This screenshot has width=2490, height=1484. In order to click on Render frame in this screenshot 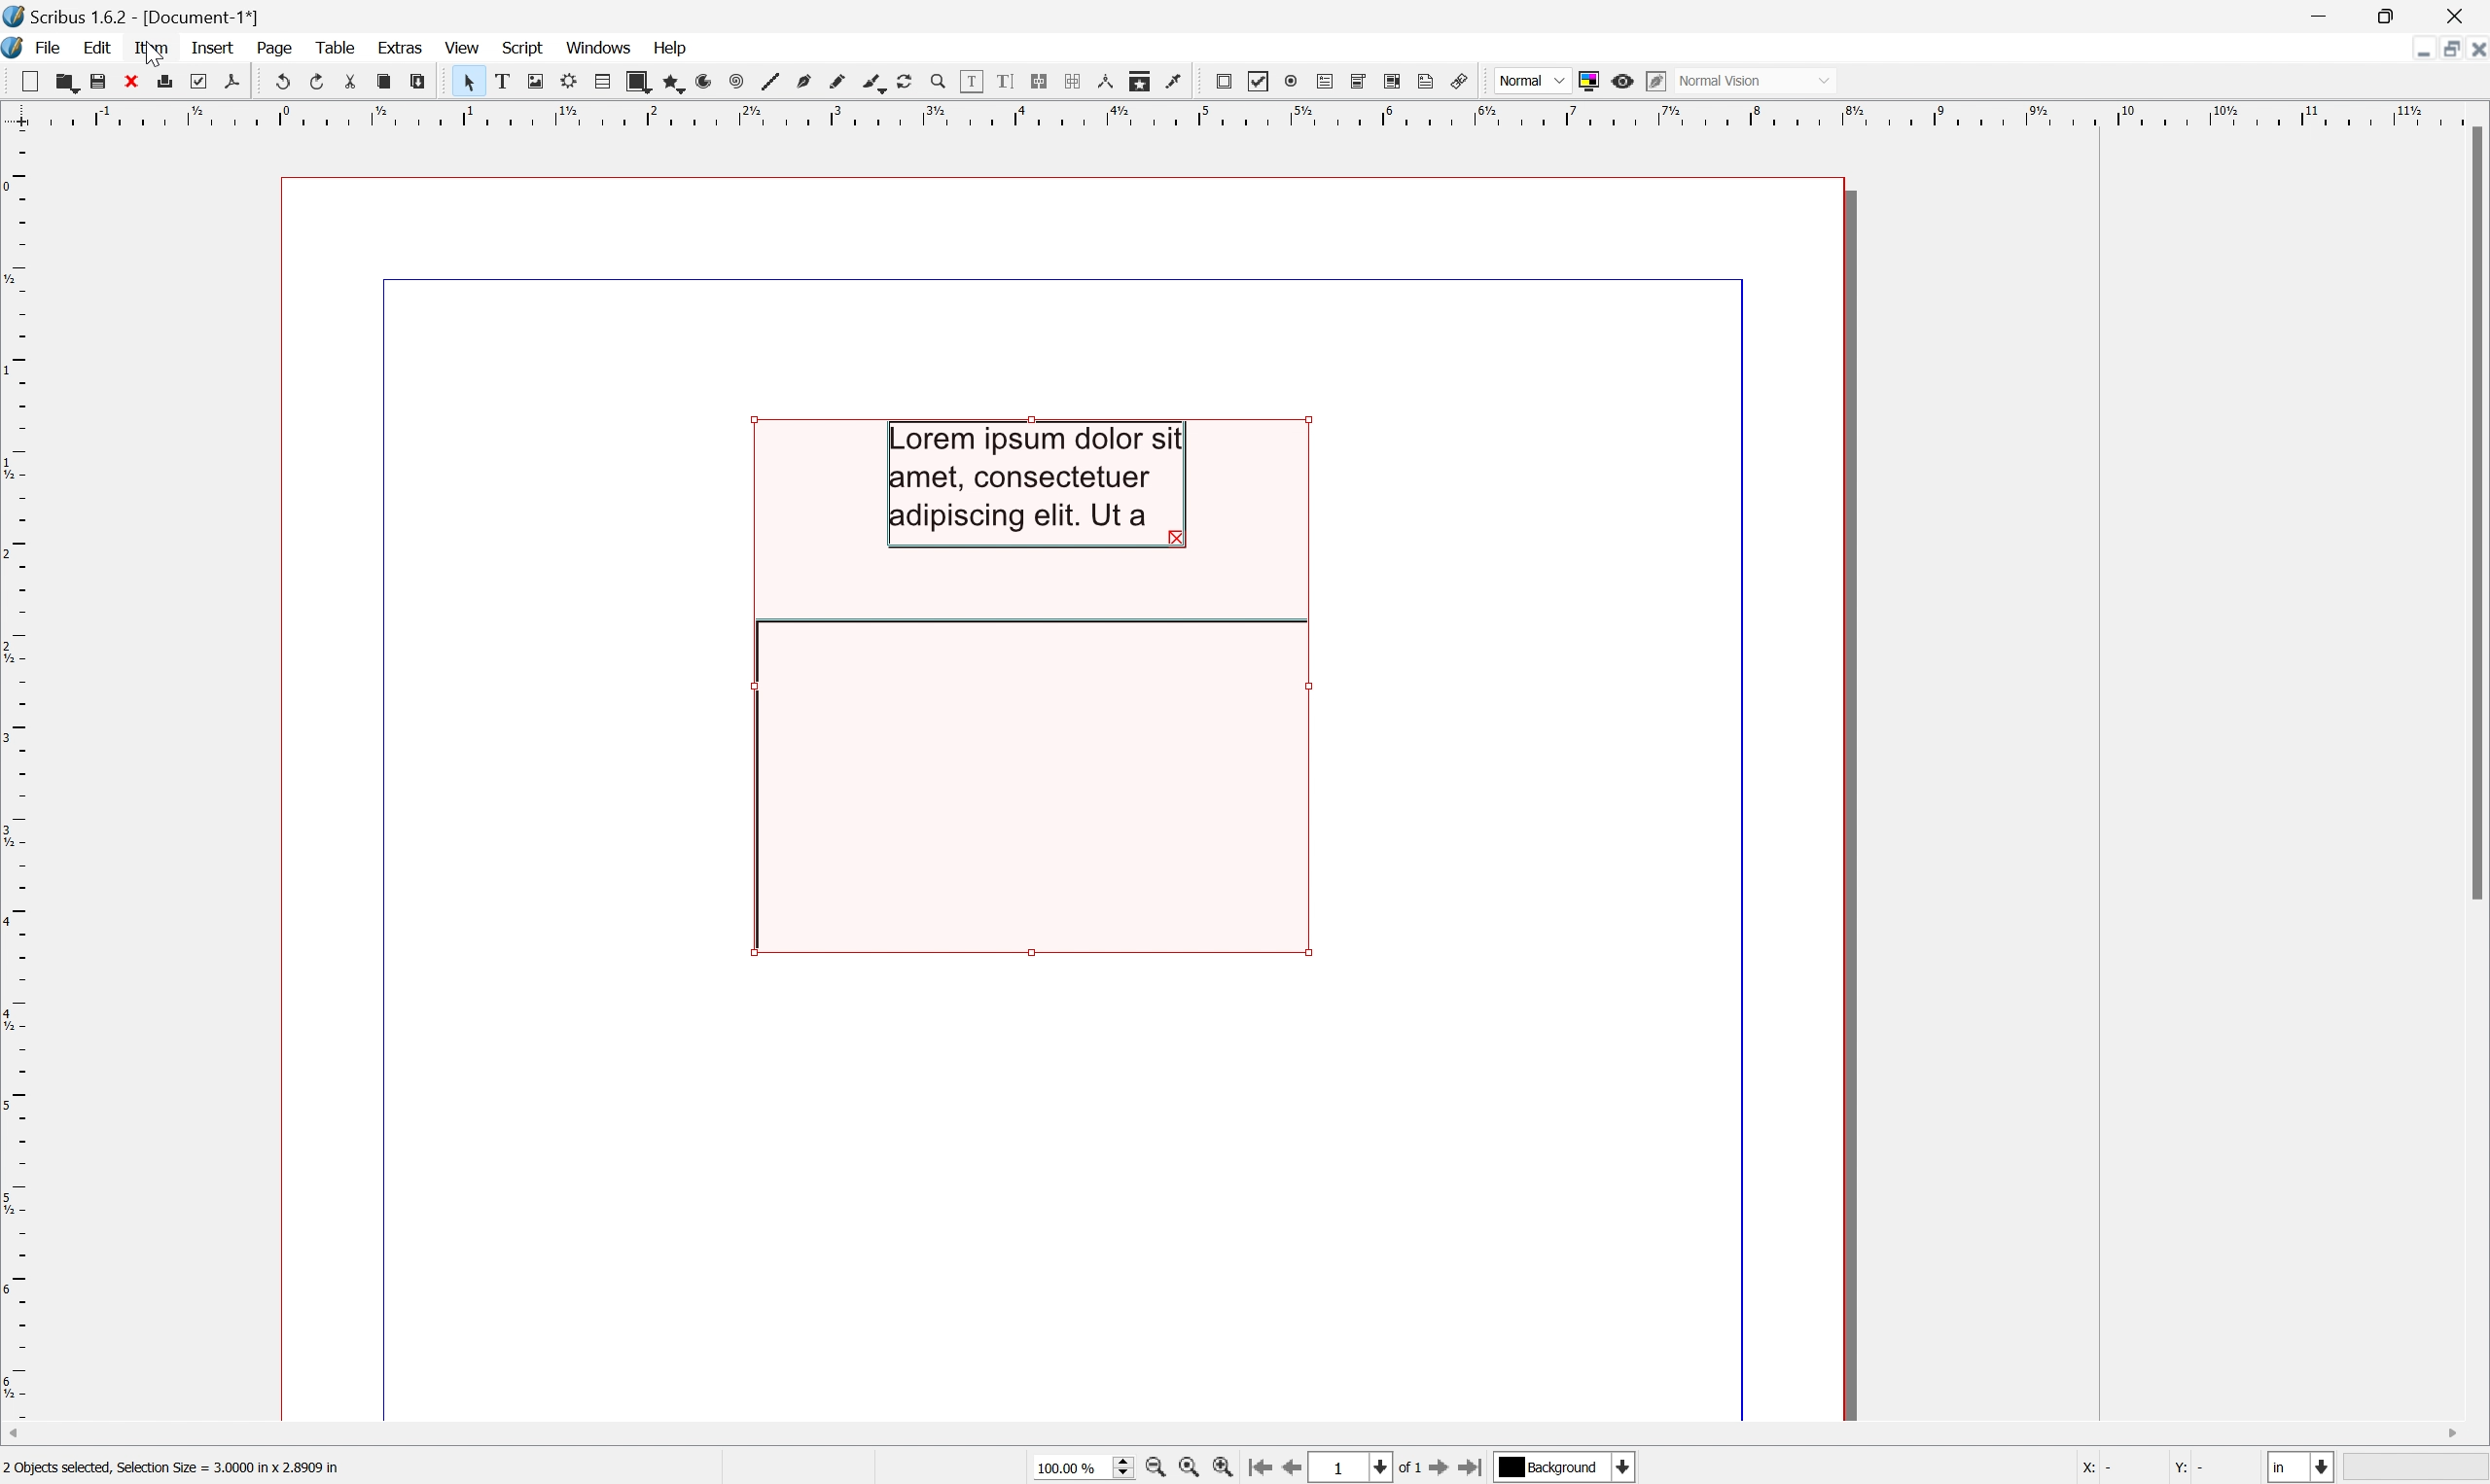, I will do `click(565, 85)`.